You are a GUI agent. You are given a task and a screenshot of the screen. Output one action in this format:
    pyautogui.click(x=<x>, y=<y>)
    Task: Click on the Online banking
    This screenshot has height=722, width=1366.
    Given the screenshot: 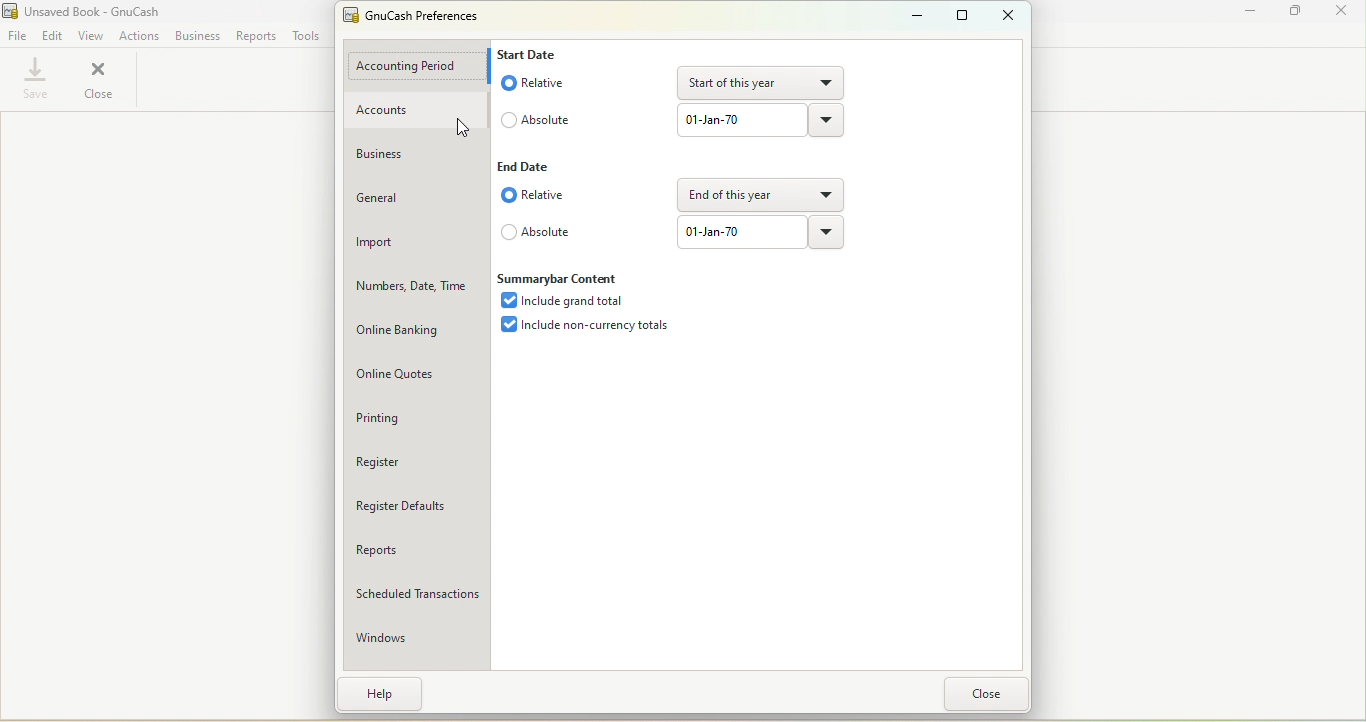 What is the action you would take?
    pyautogui.click(x=416, y=325)
    